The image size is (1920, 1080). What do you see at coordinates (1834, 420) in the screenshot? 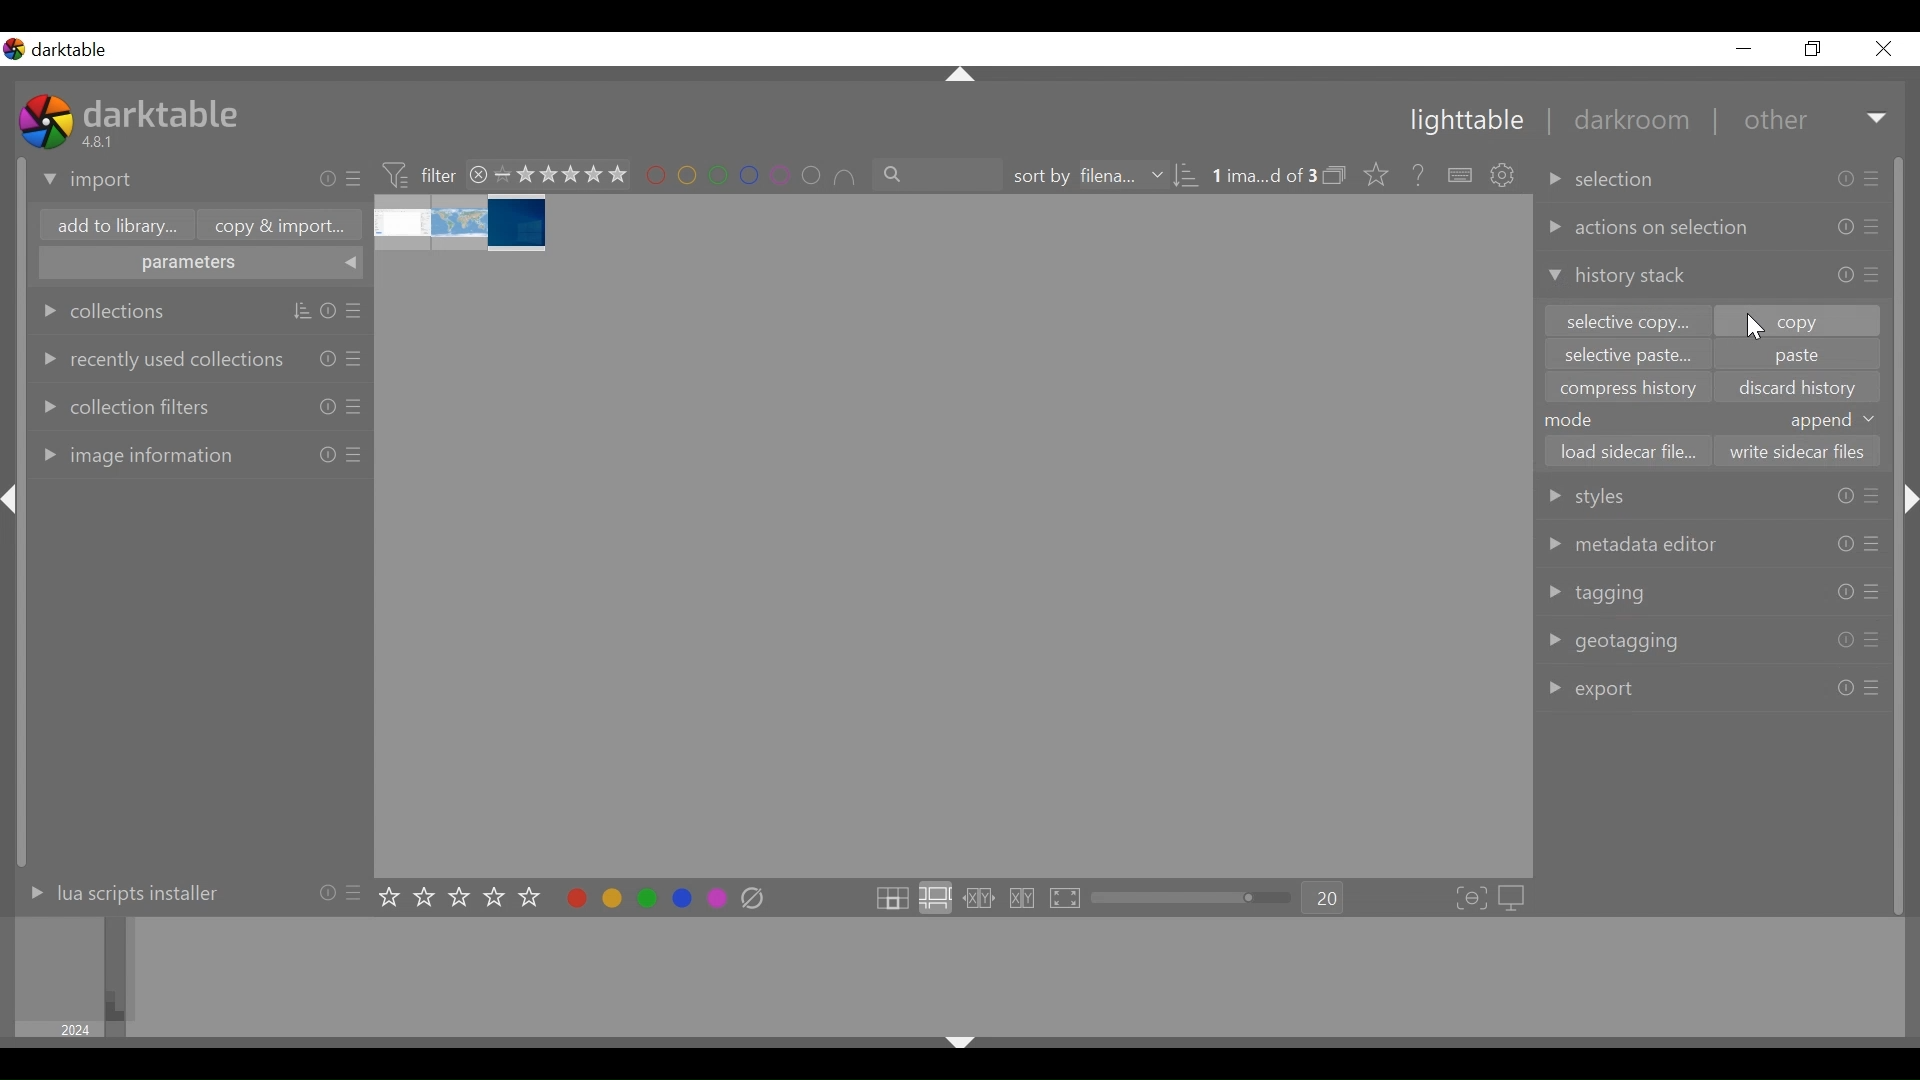
I see `append` at bounding box center [1834, 420].